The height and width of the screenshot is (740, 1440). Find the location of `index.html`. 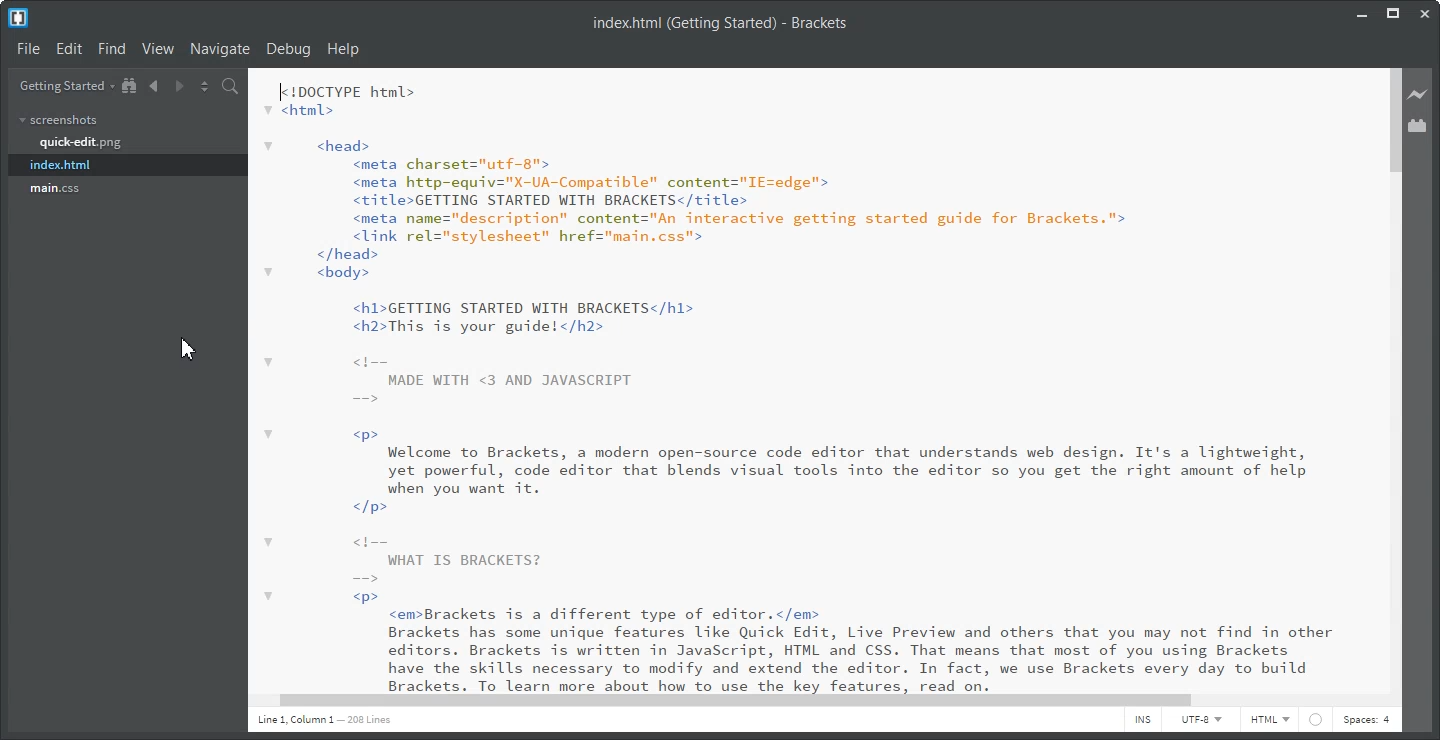

index.html is located at coordinates (60, 165).